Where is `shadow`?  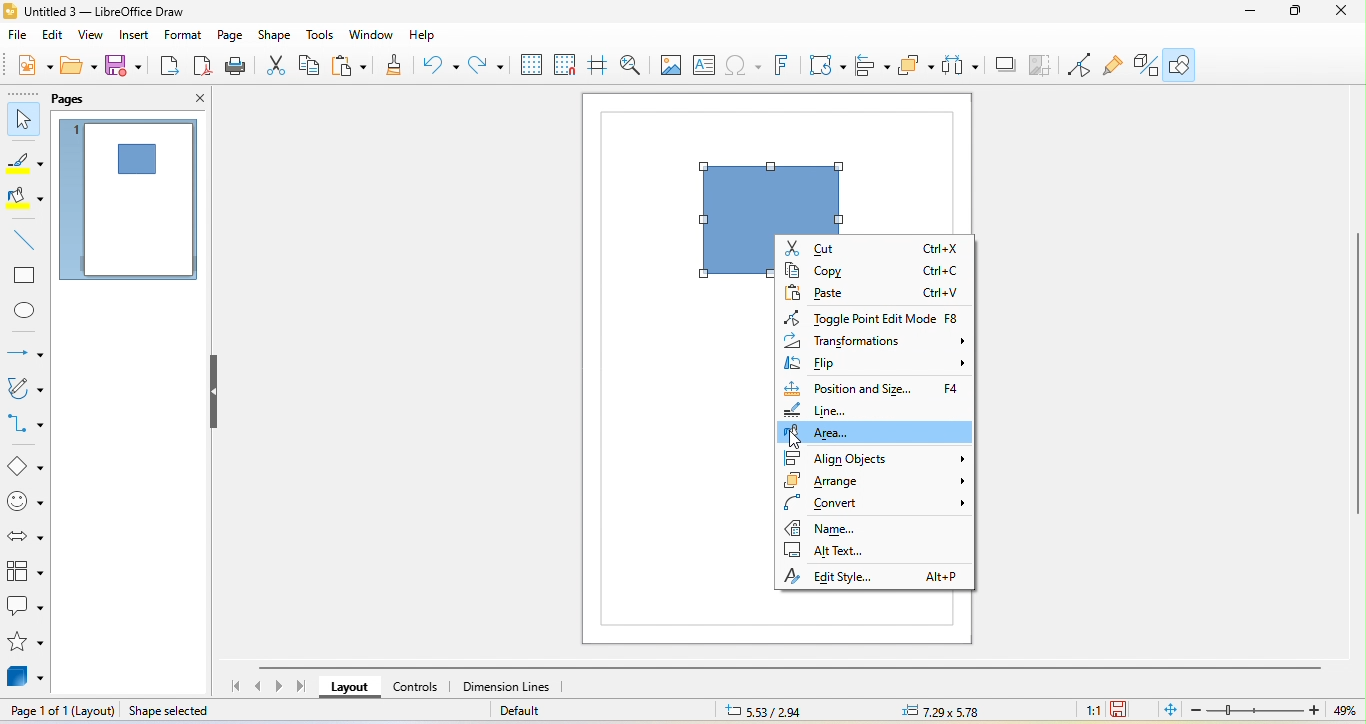
shadow is located at coordinates (1004, 66).